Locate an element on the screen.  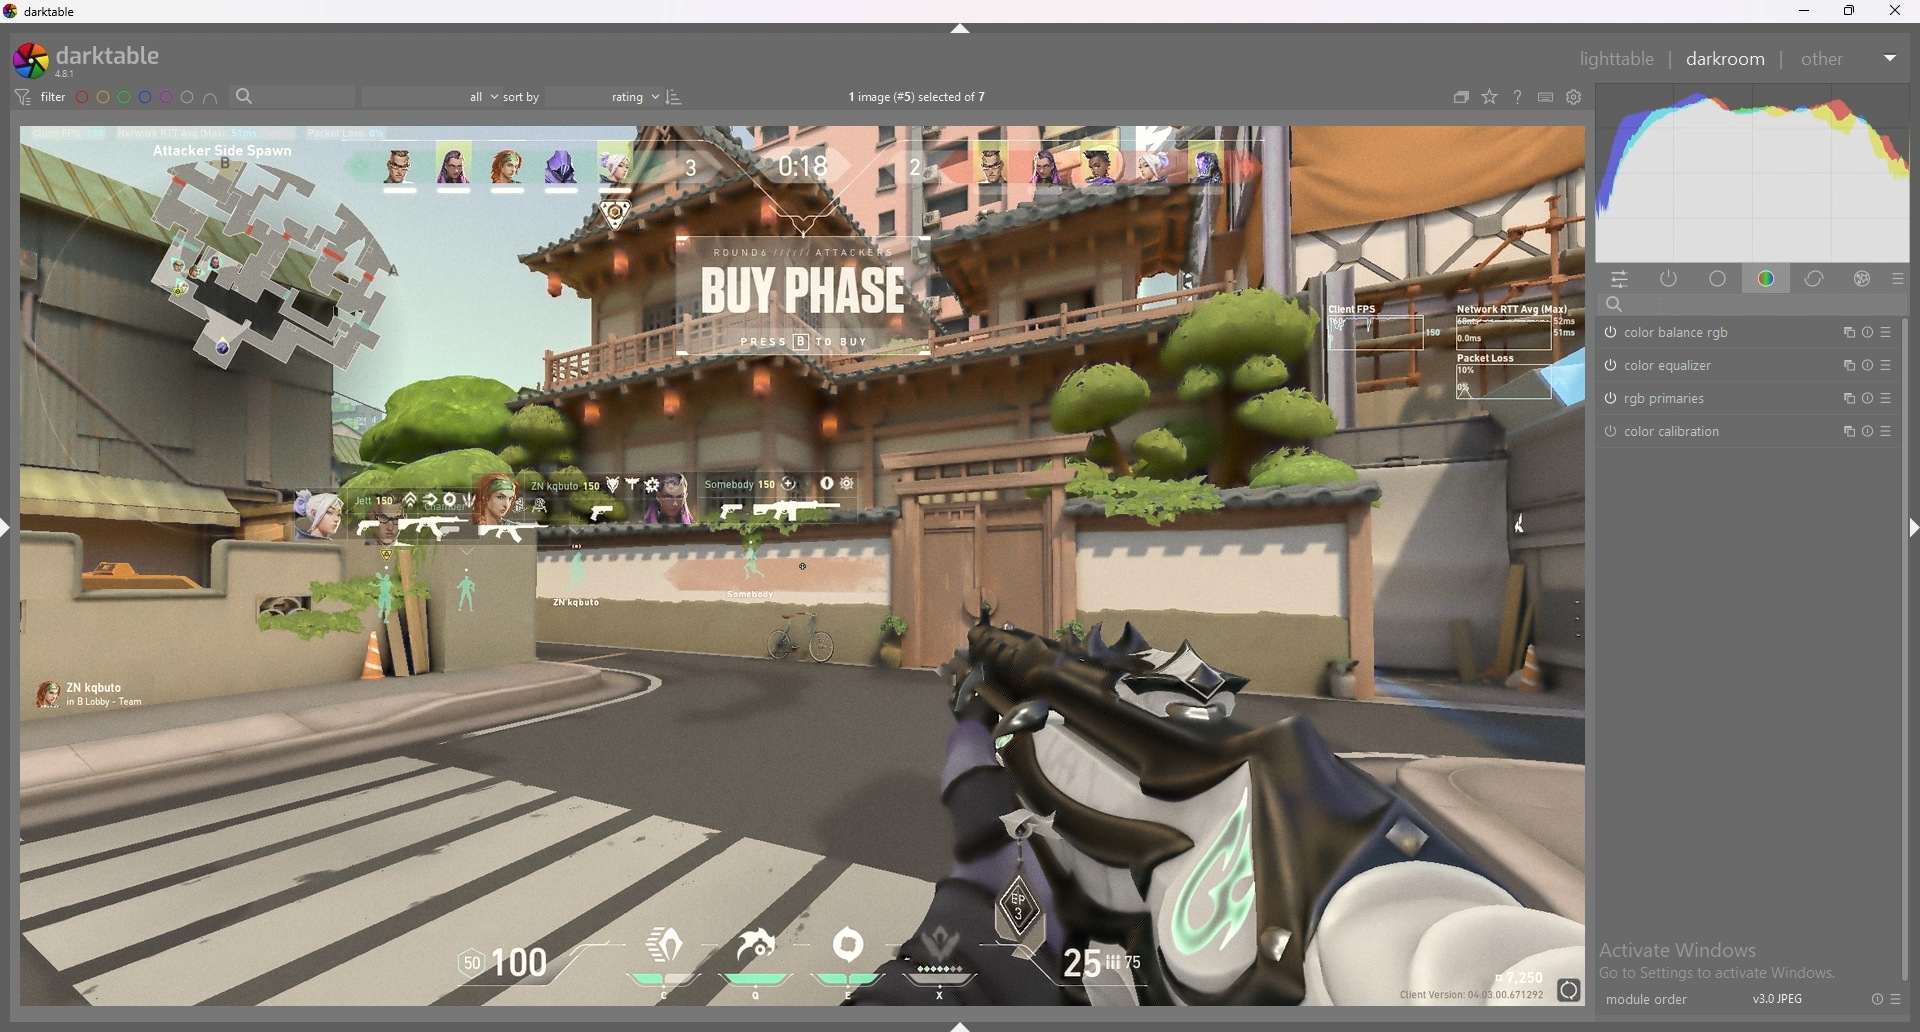
multiple instance actions is located at coordinates (1842, 399).